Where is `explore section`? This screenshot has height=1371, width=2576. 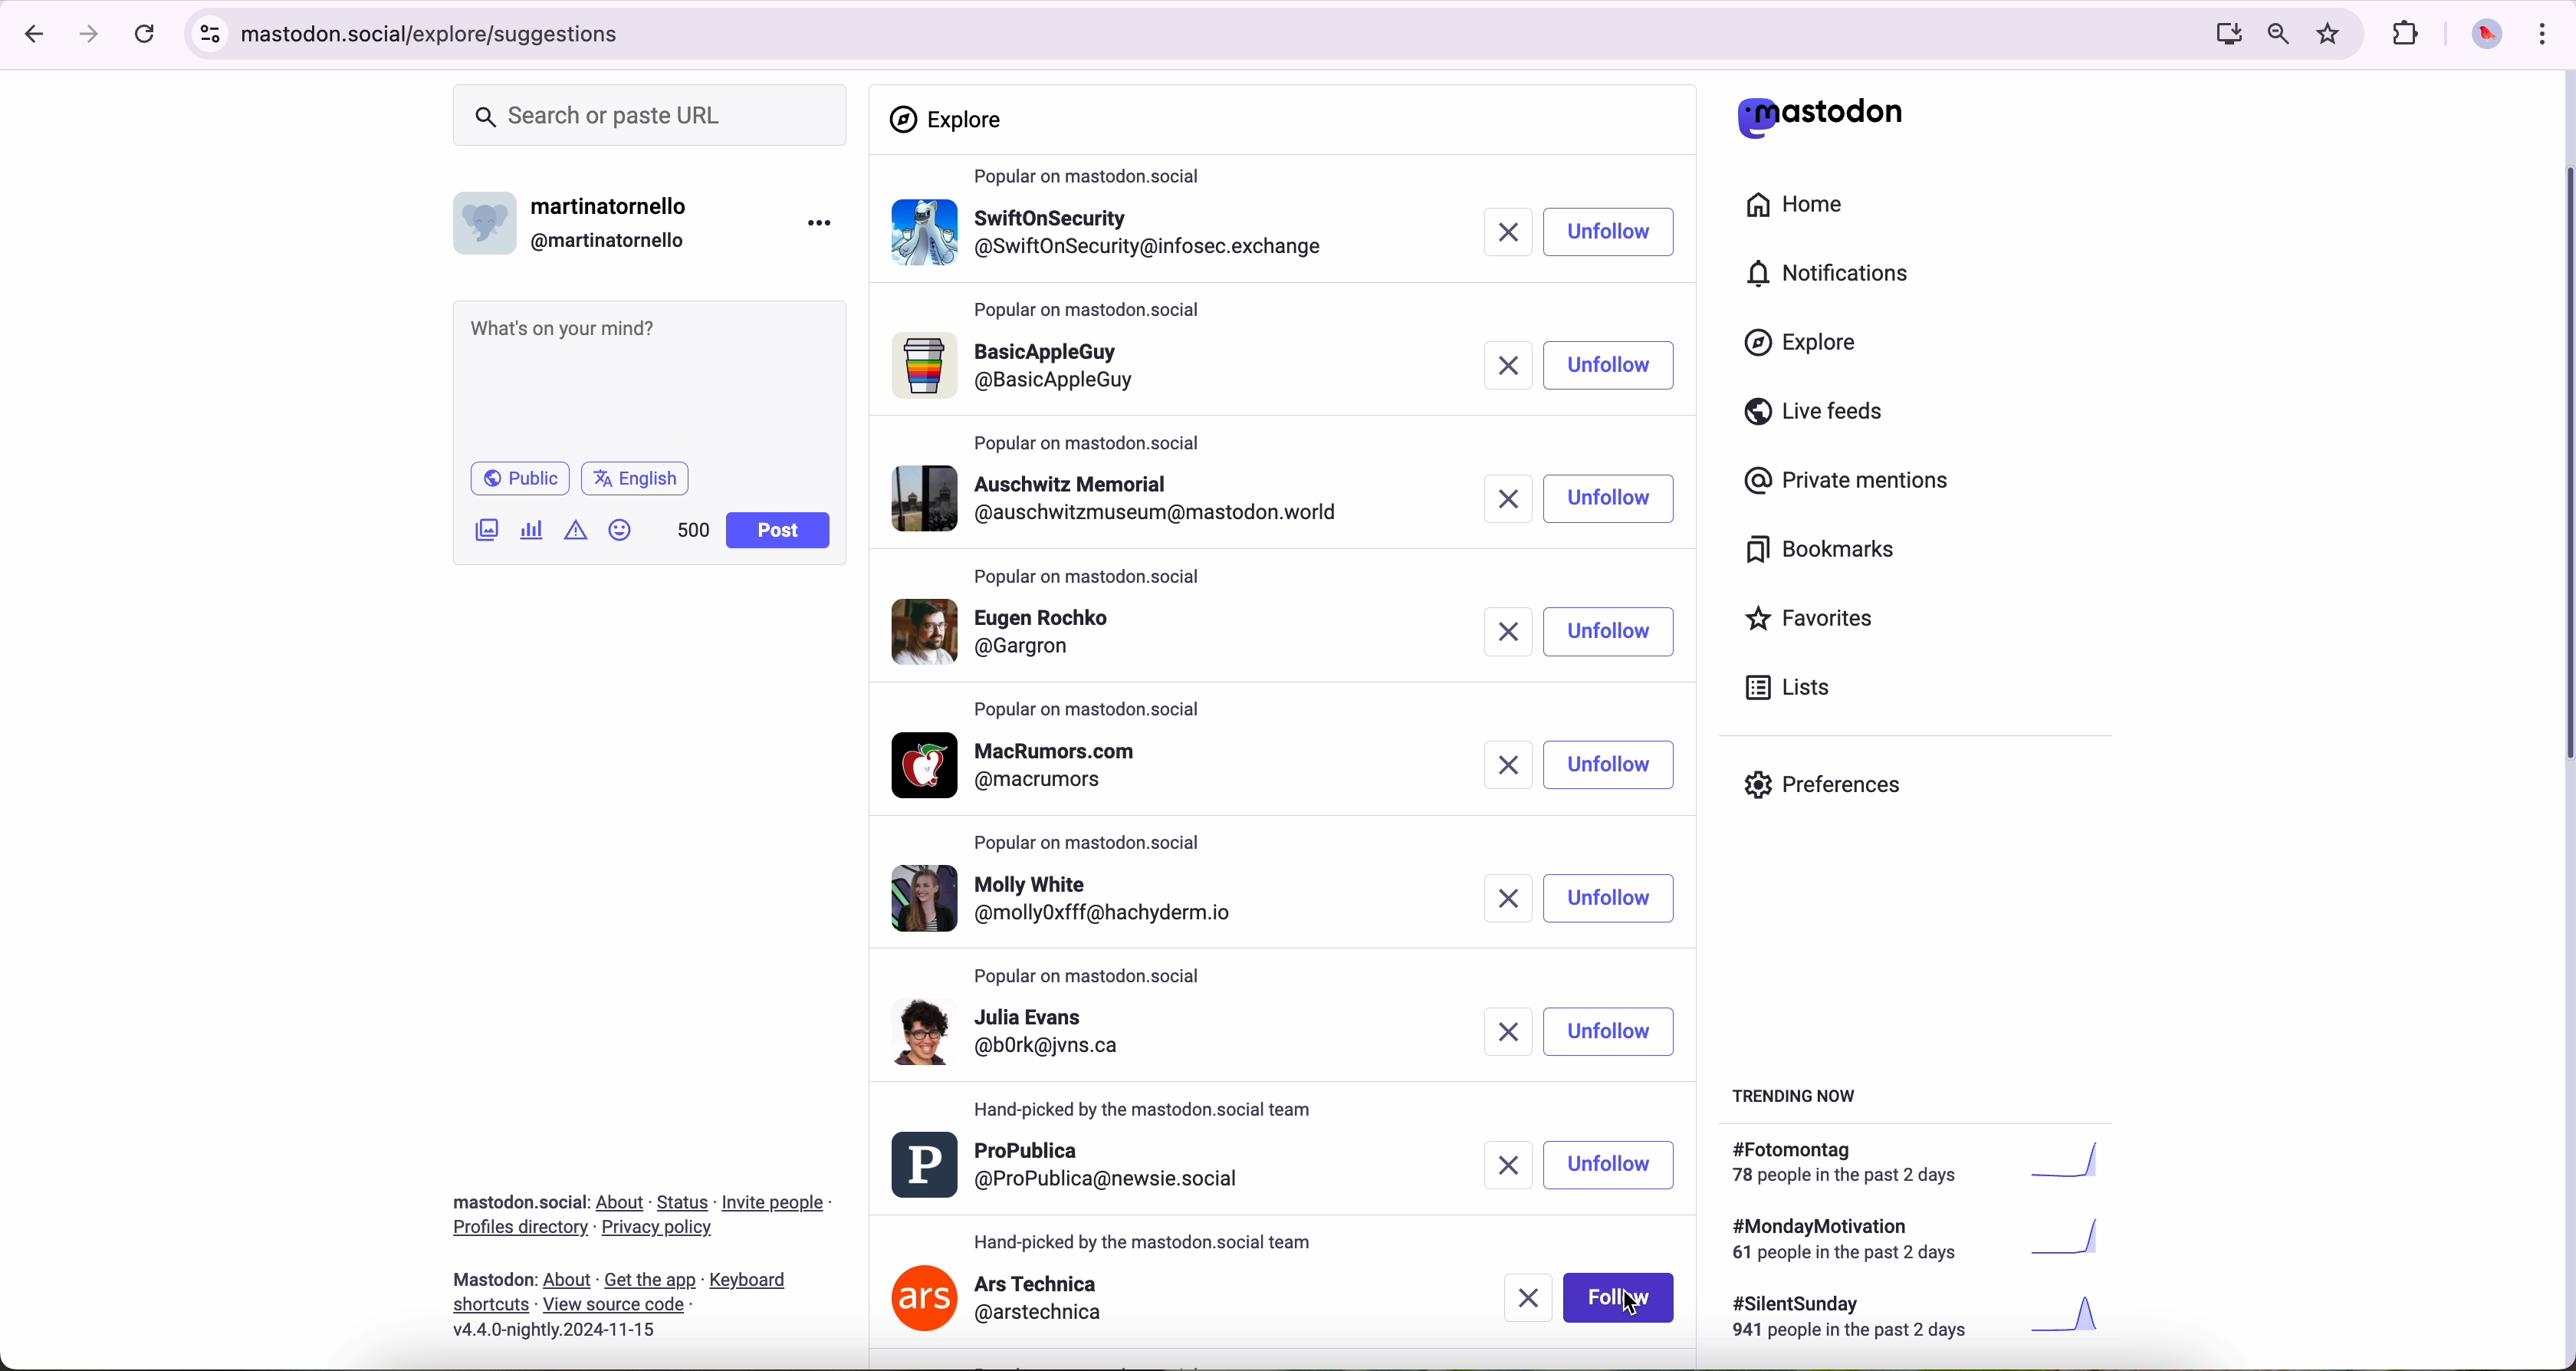
explore section is located at coordinates (950, 119).